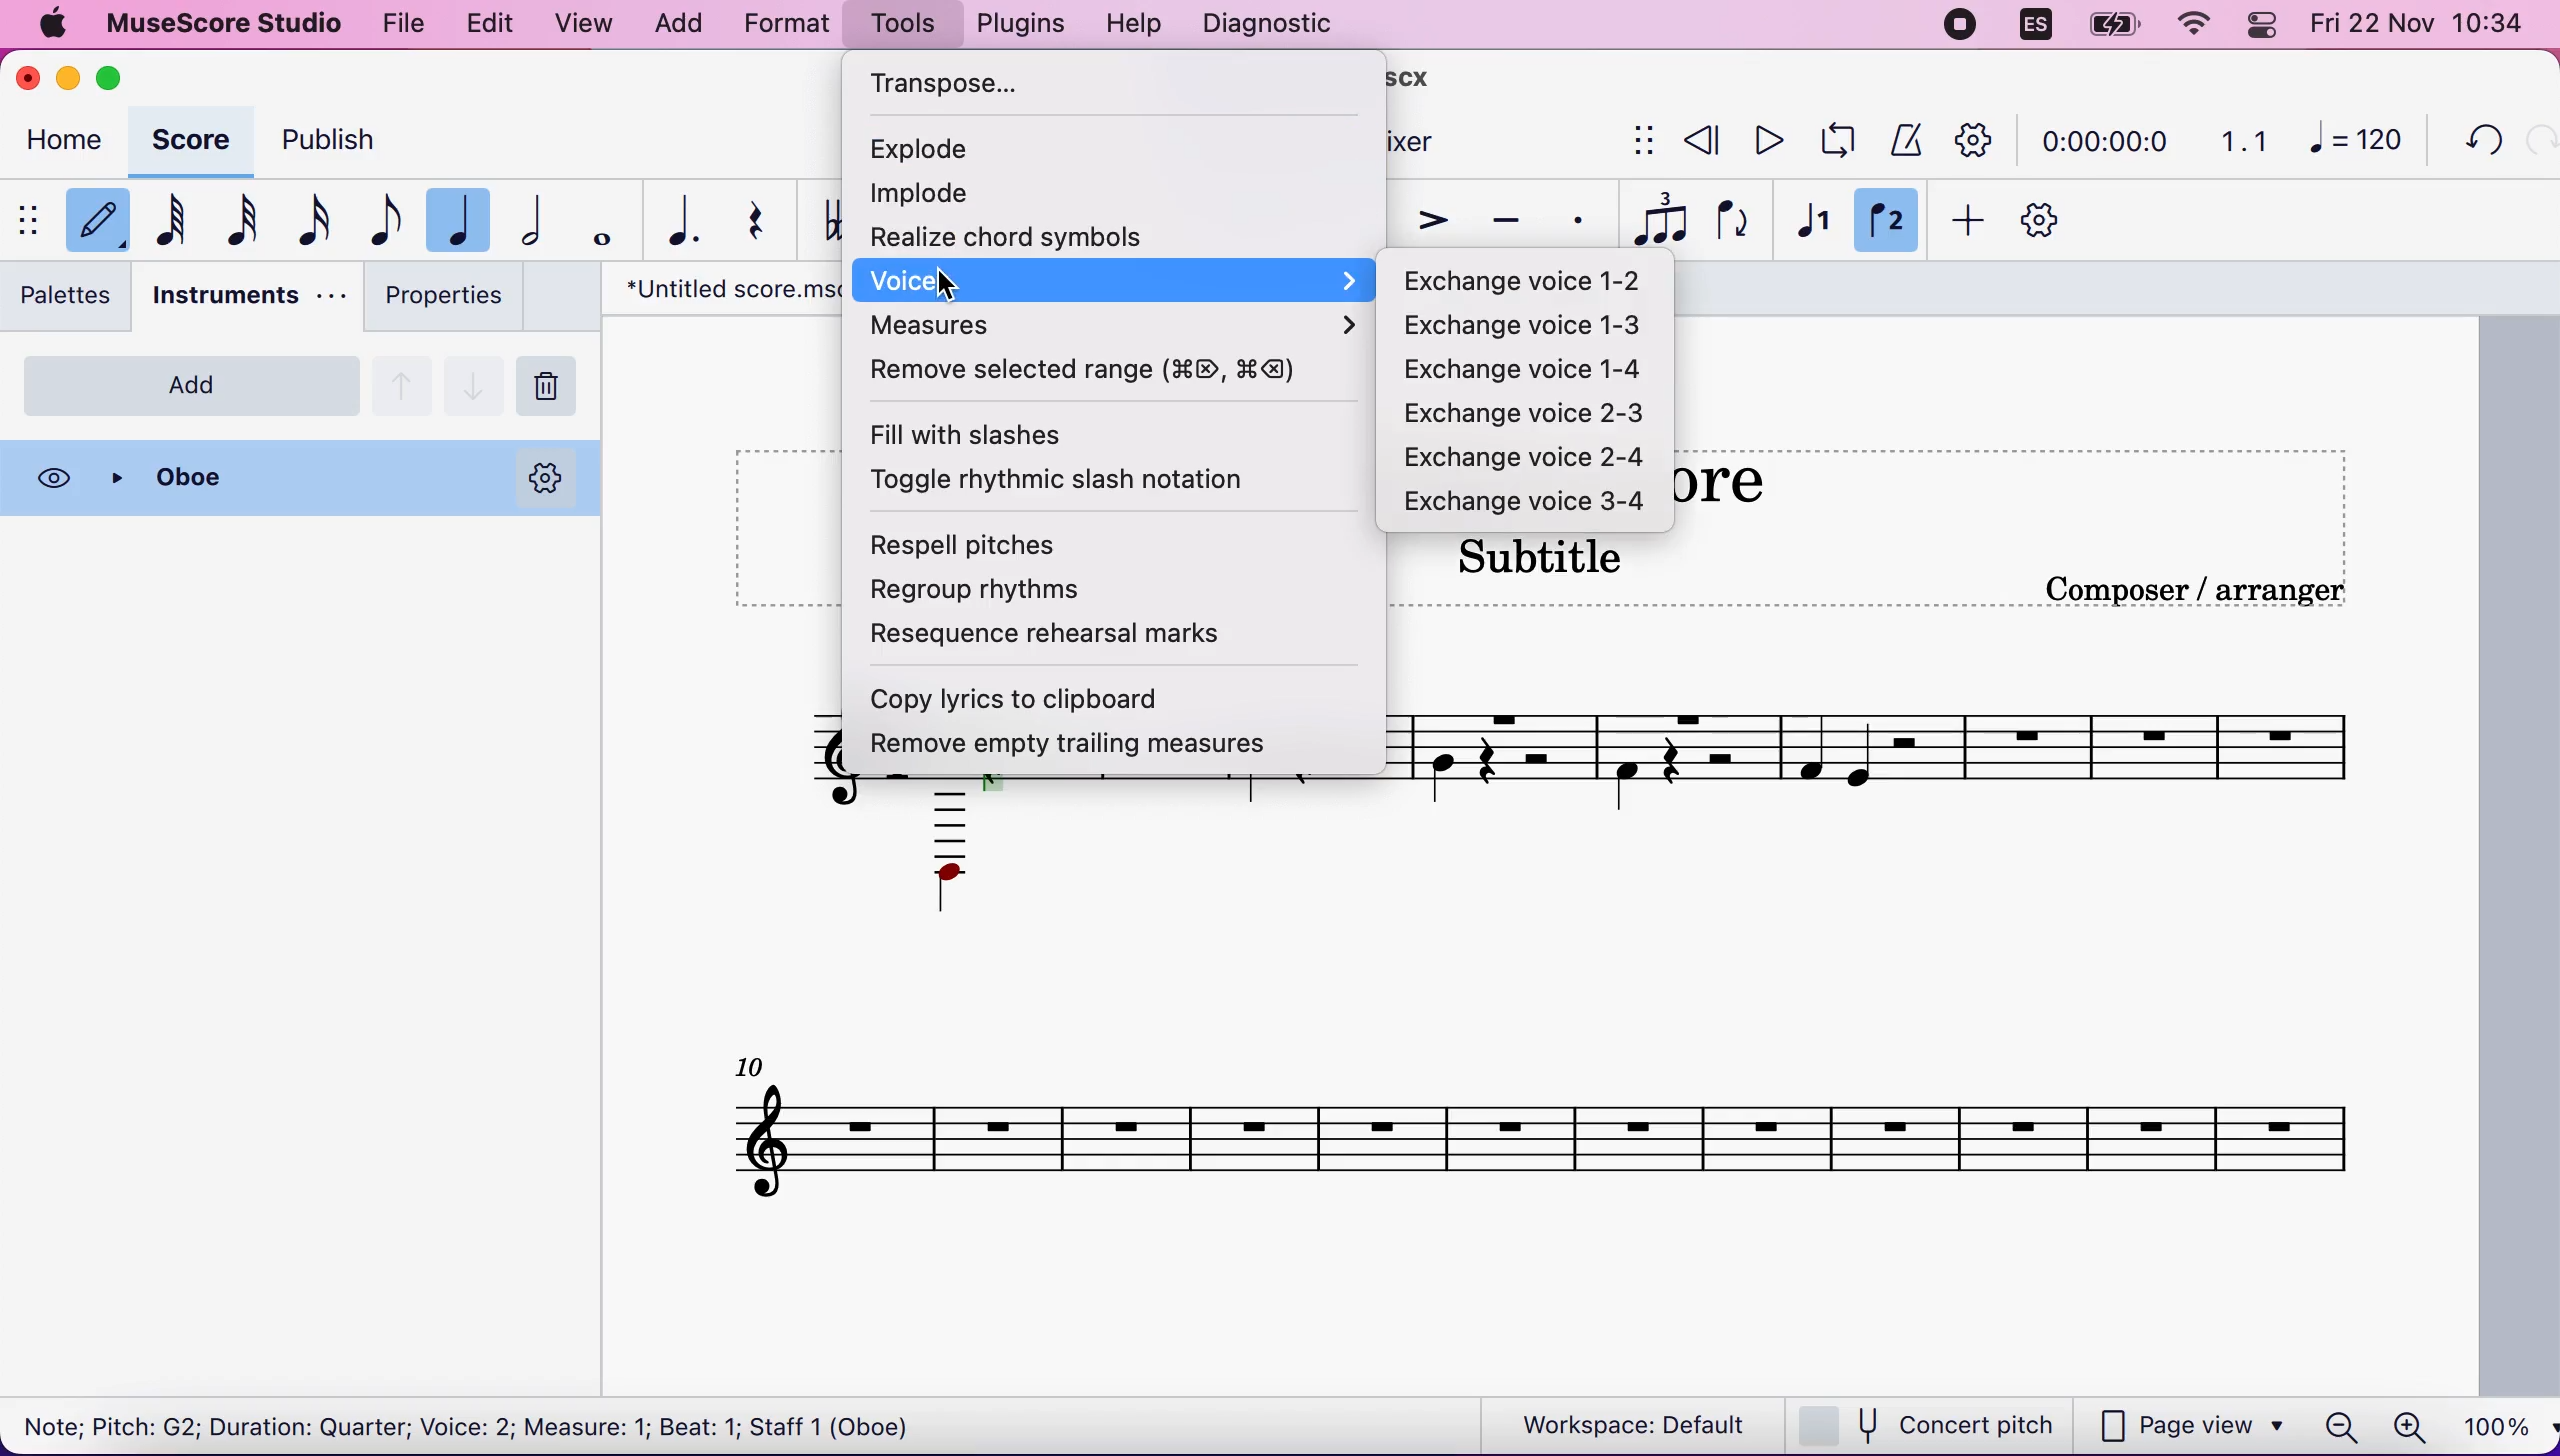  What do you see at coordinates (765, 226) in the screenshot?
I see `rest` at bounding box center [765, 226].